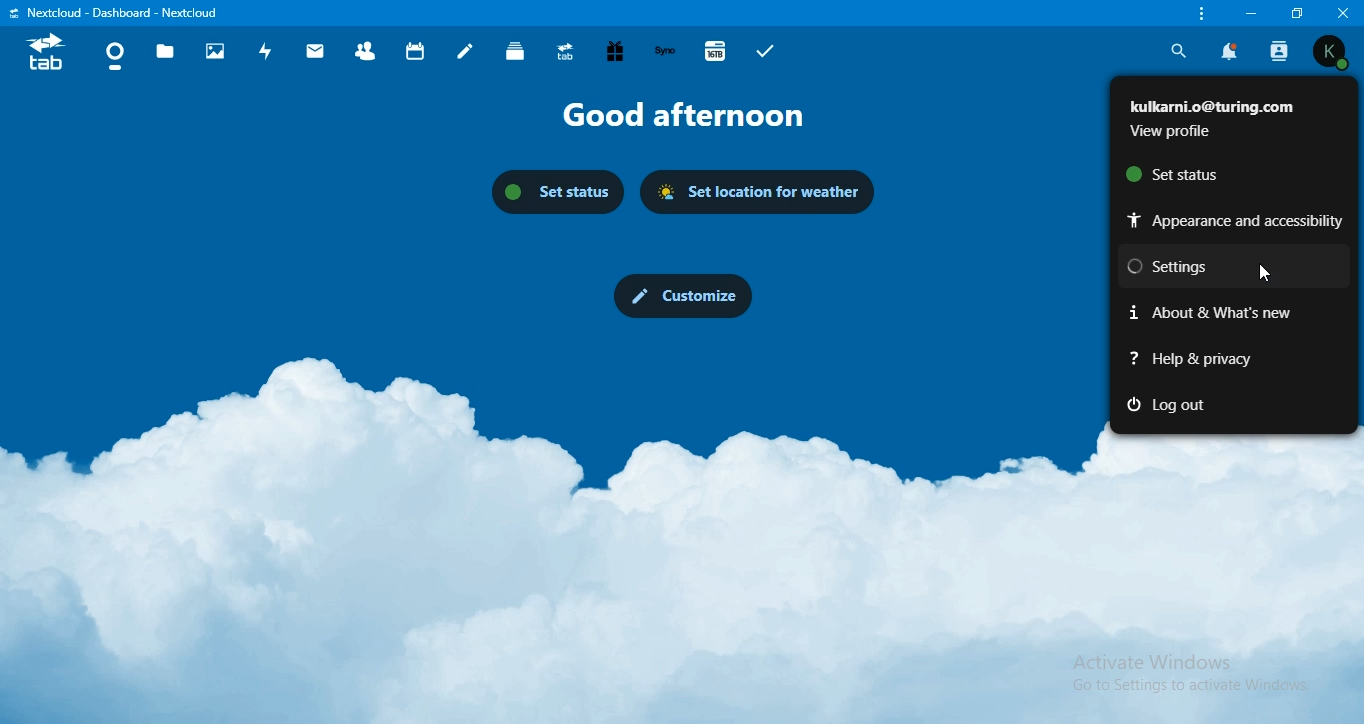 The height and width of the screenshot is (724, 1364). Describe the element at coordinates (682, 296) in the screenshot. I see `customize` at that location.